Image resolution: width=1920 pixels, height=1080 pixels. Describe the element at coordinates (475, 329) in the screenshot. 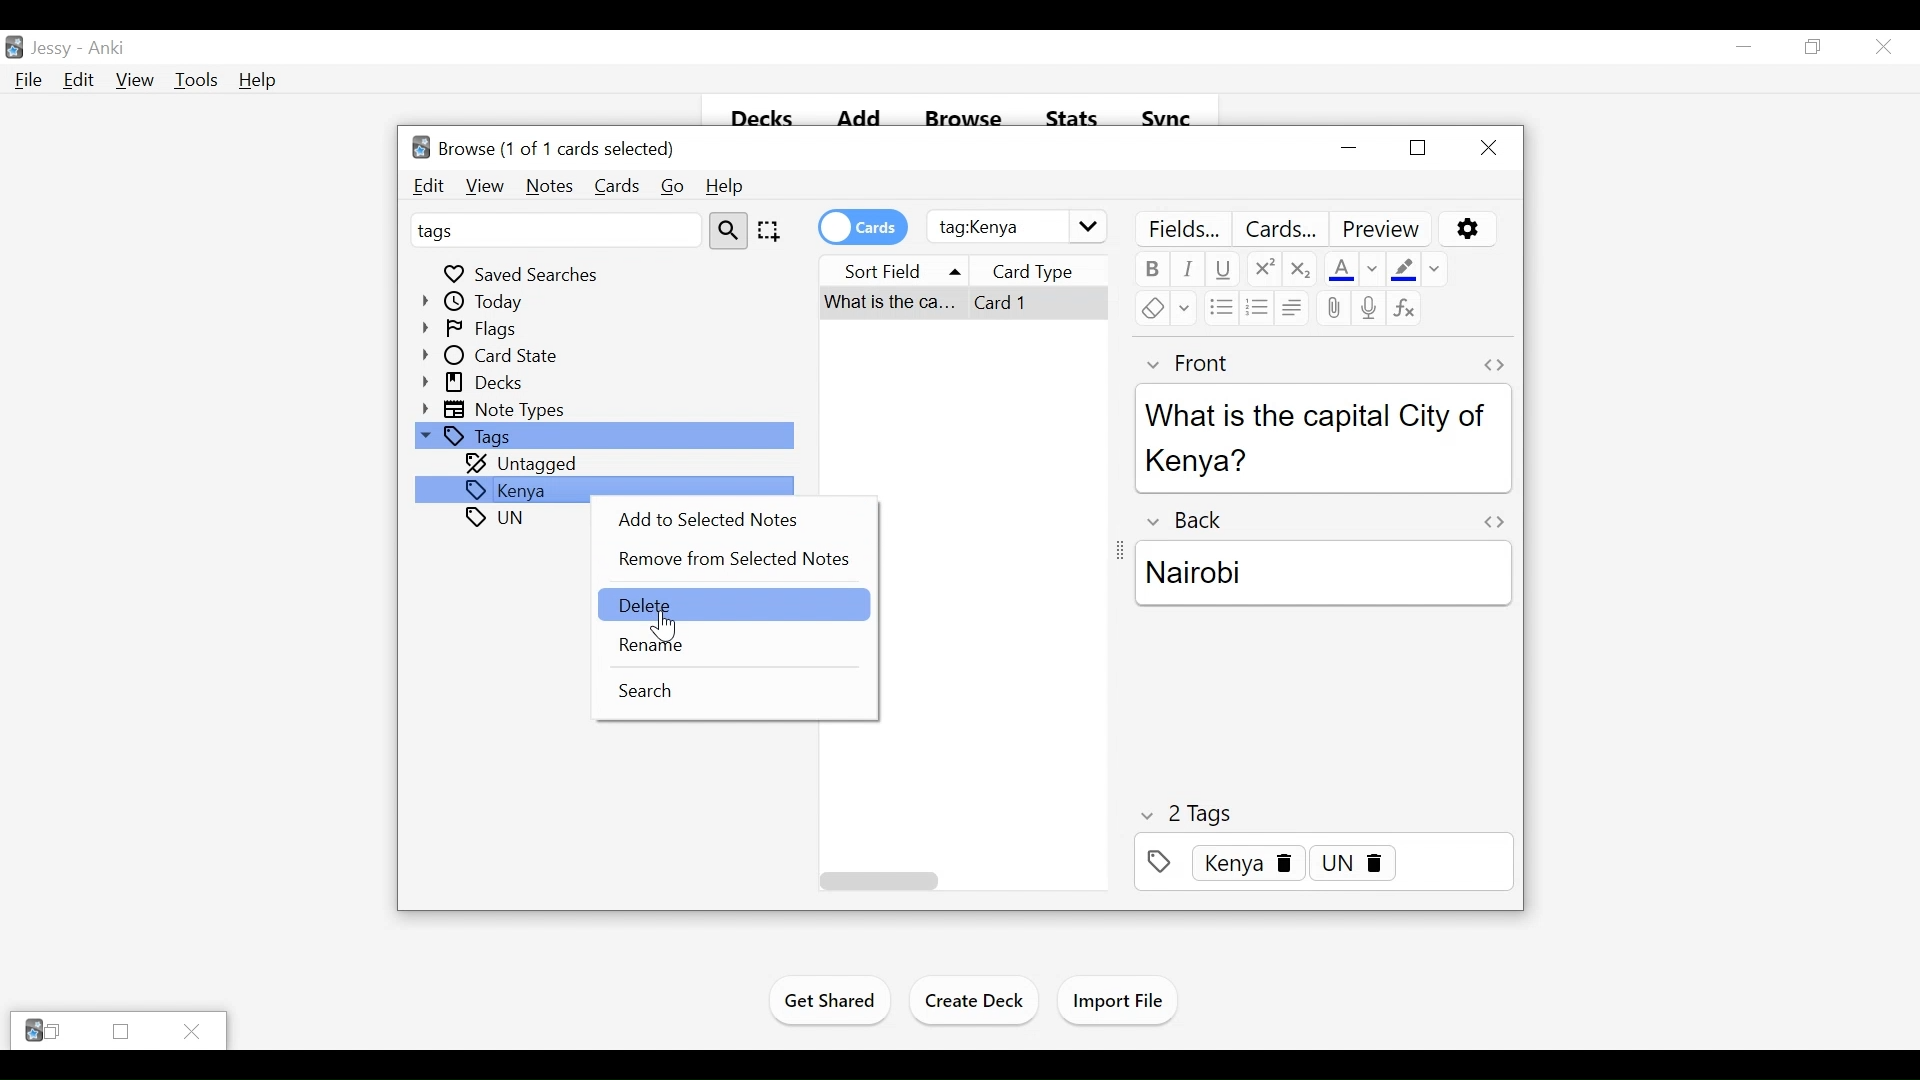

I see `Flags` at that location.